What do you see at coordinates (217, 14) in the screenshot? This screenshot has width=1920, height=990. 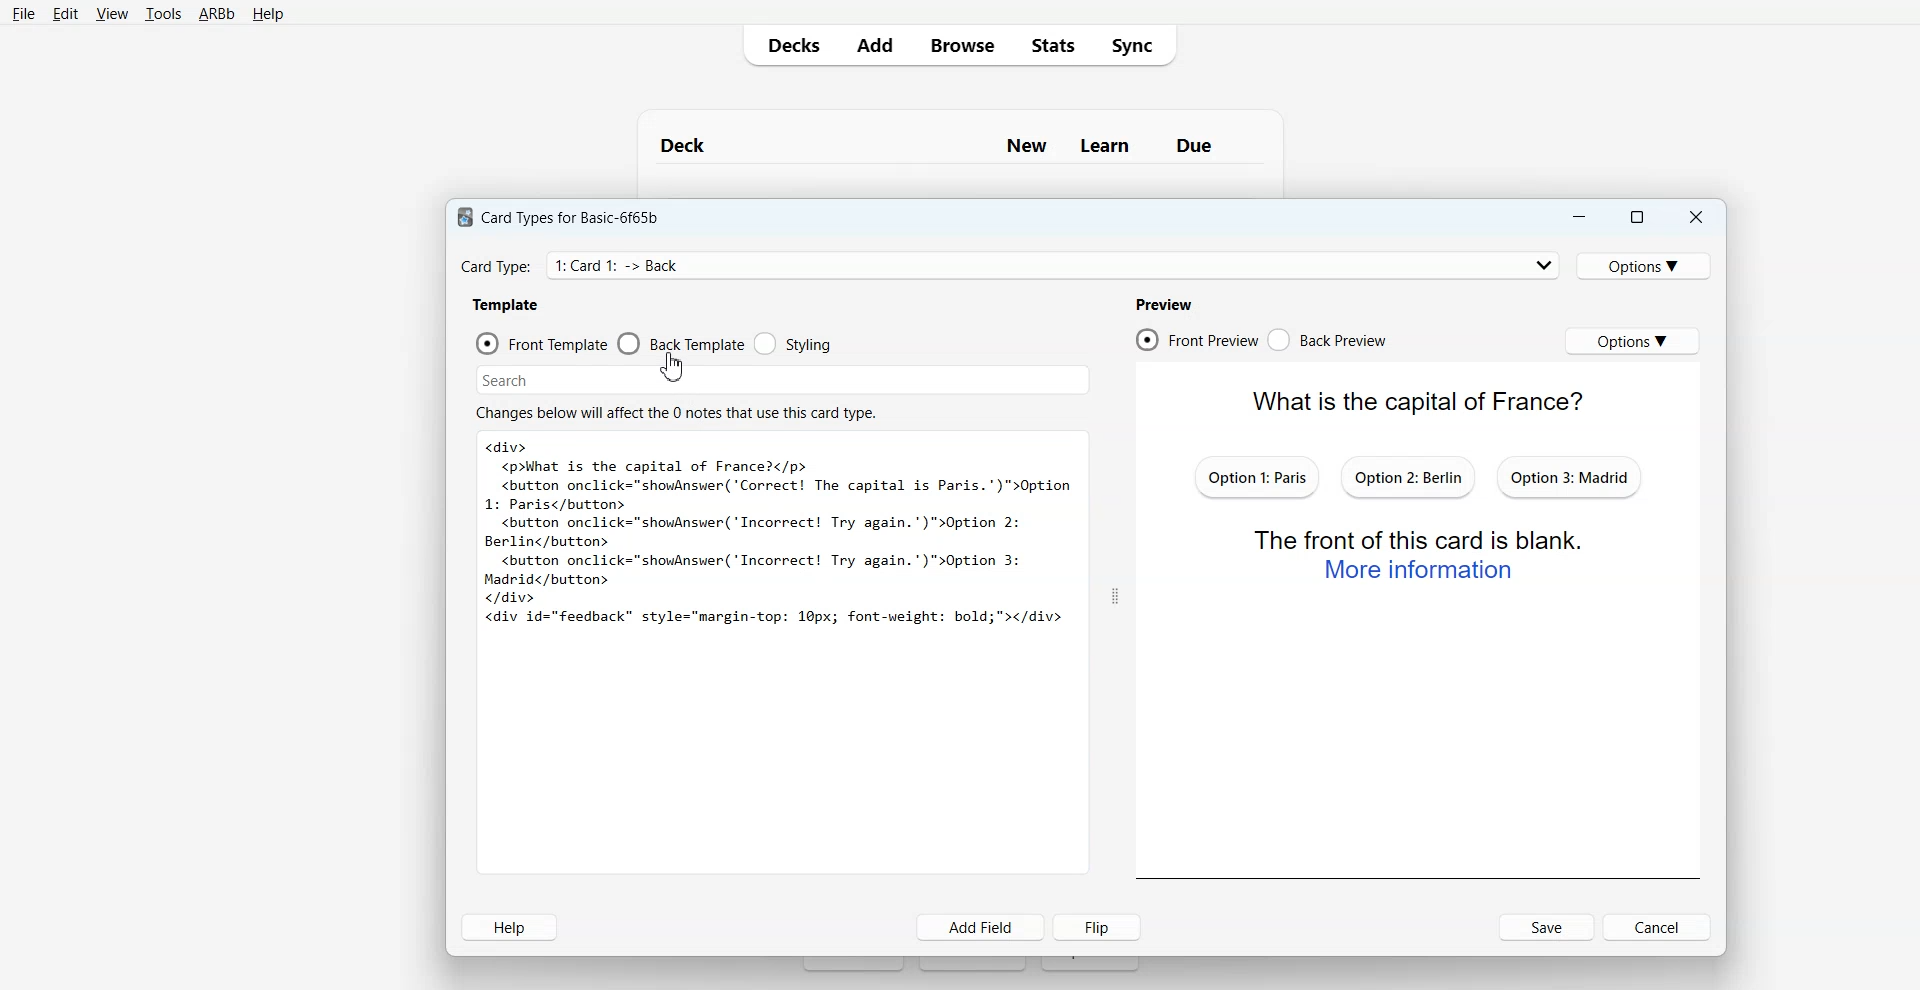 I see `ARBb` at bounding box center [217, 14].